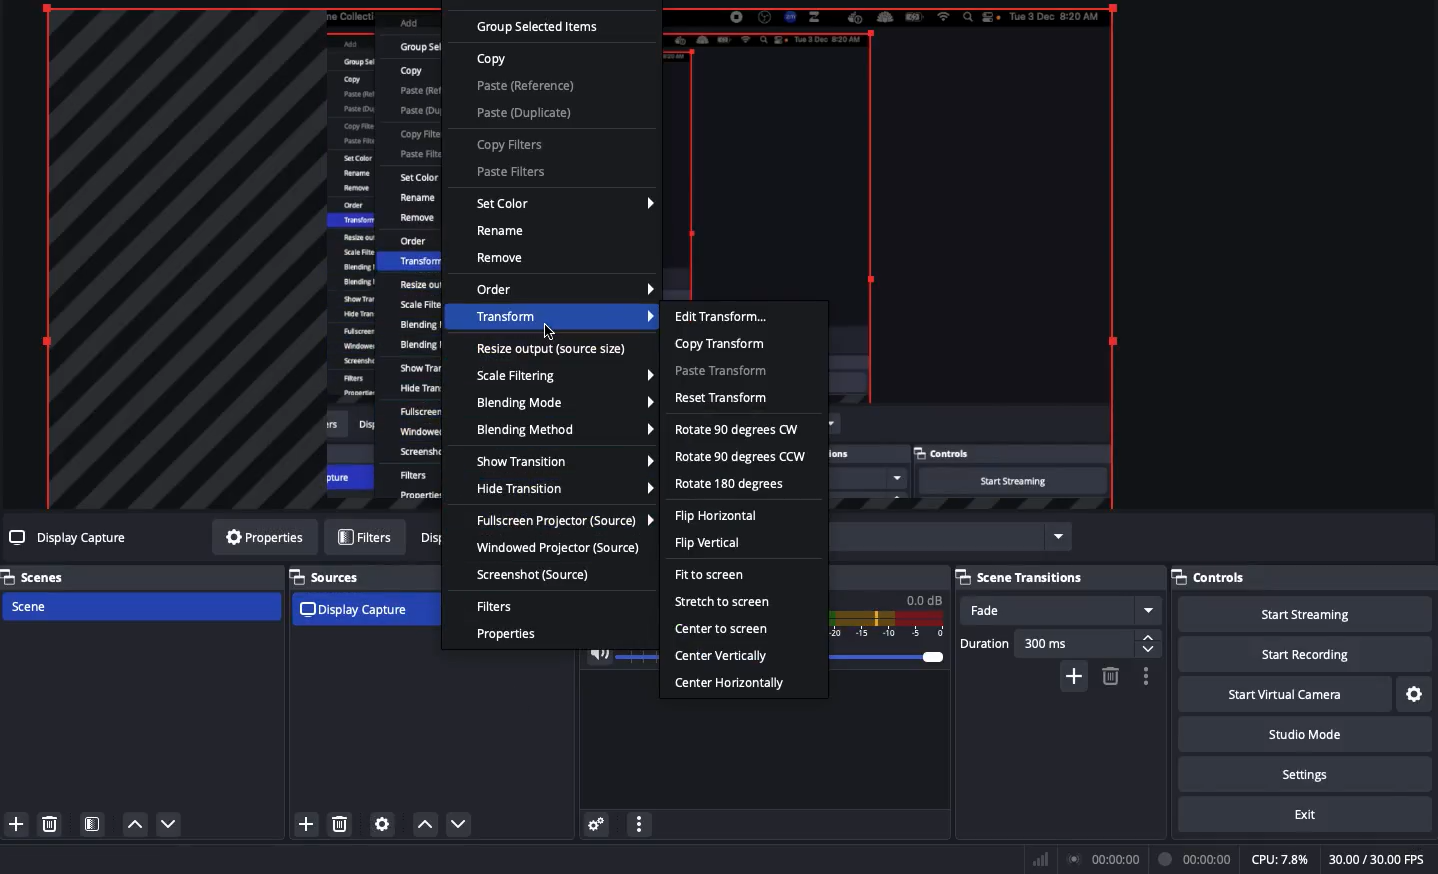  I want to click on Settings, so click(1415, 694).